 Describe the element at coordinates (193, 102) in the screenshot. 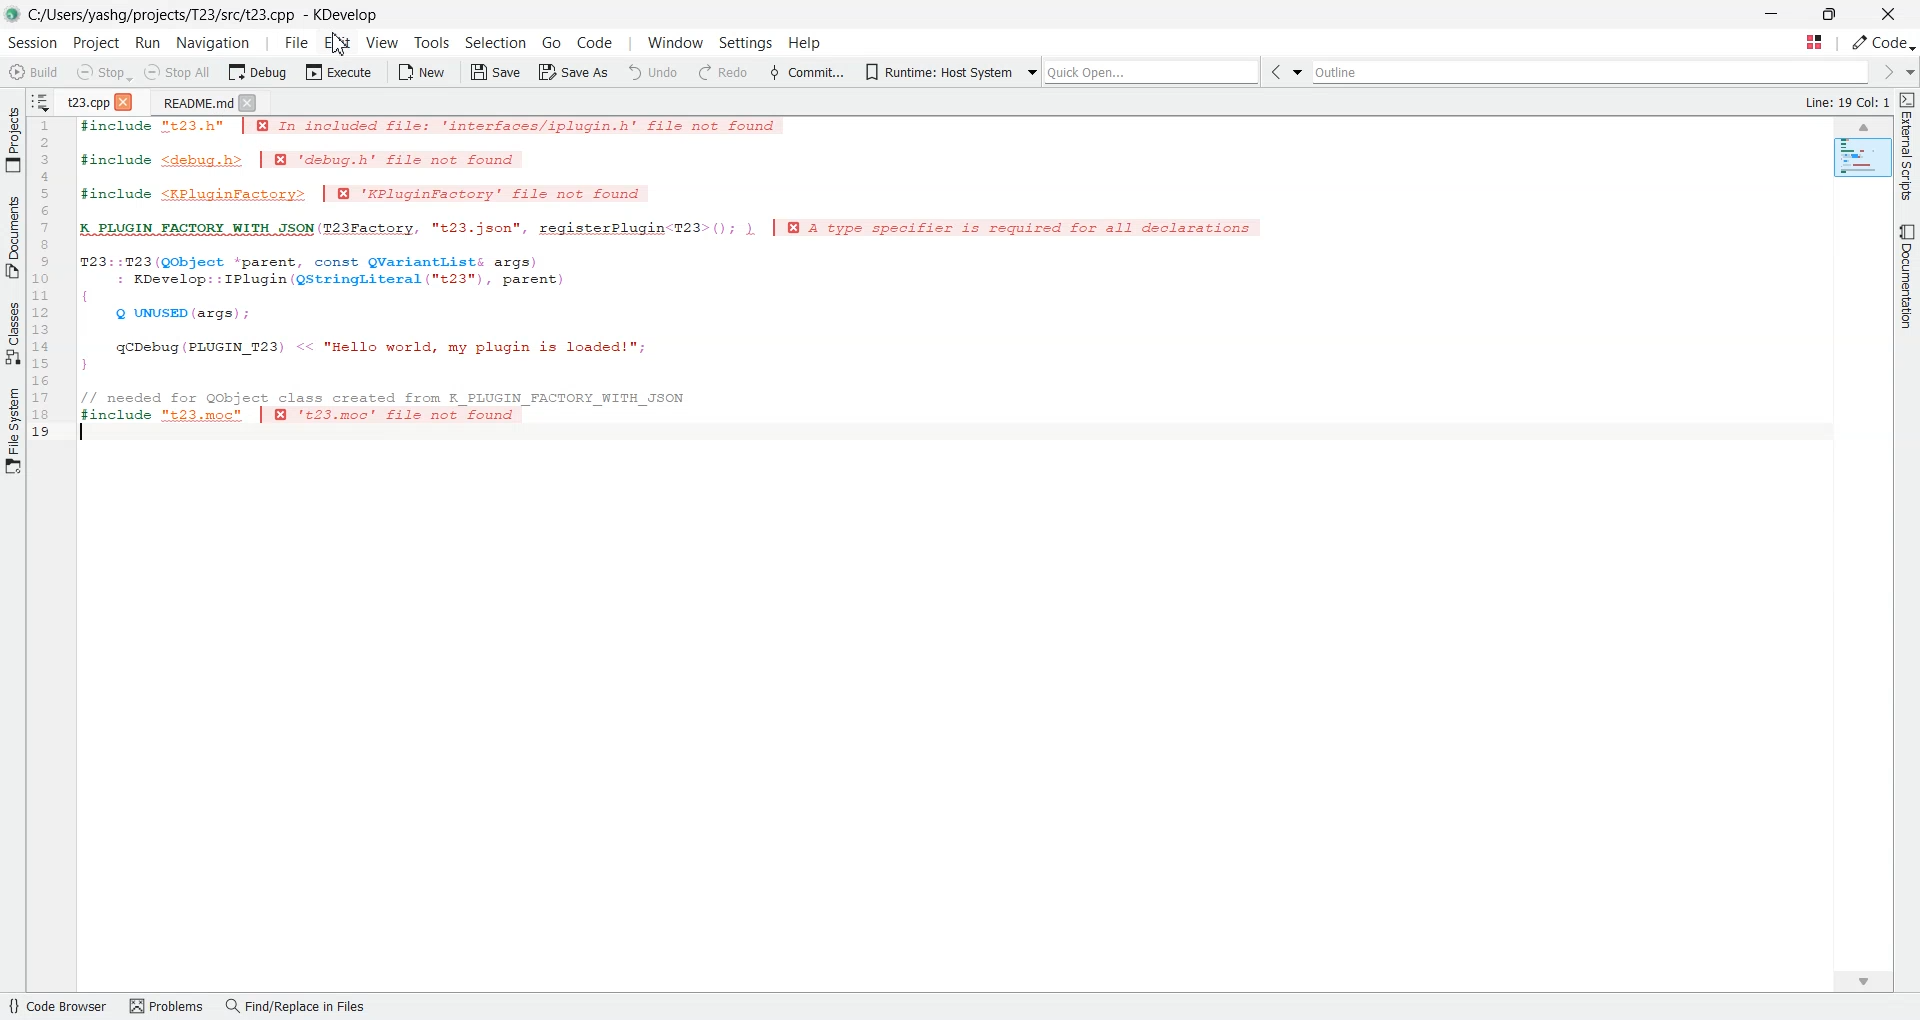

I see `Read me folder` at that location.